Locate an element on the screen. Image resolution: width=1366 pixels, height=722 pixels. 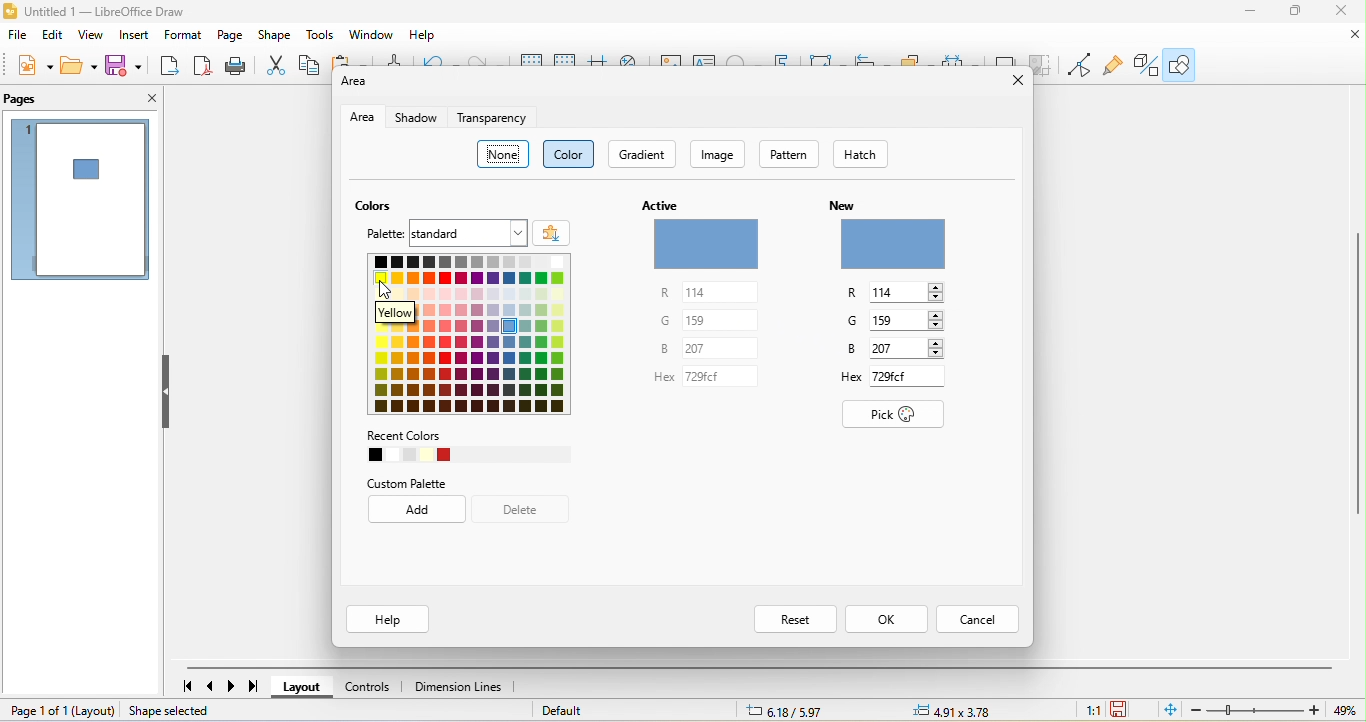
image is located at coordinates (722, 153).